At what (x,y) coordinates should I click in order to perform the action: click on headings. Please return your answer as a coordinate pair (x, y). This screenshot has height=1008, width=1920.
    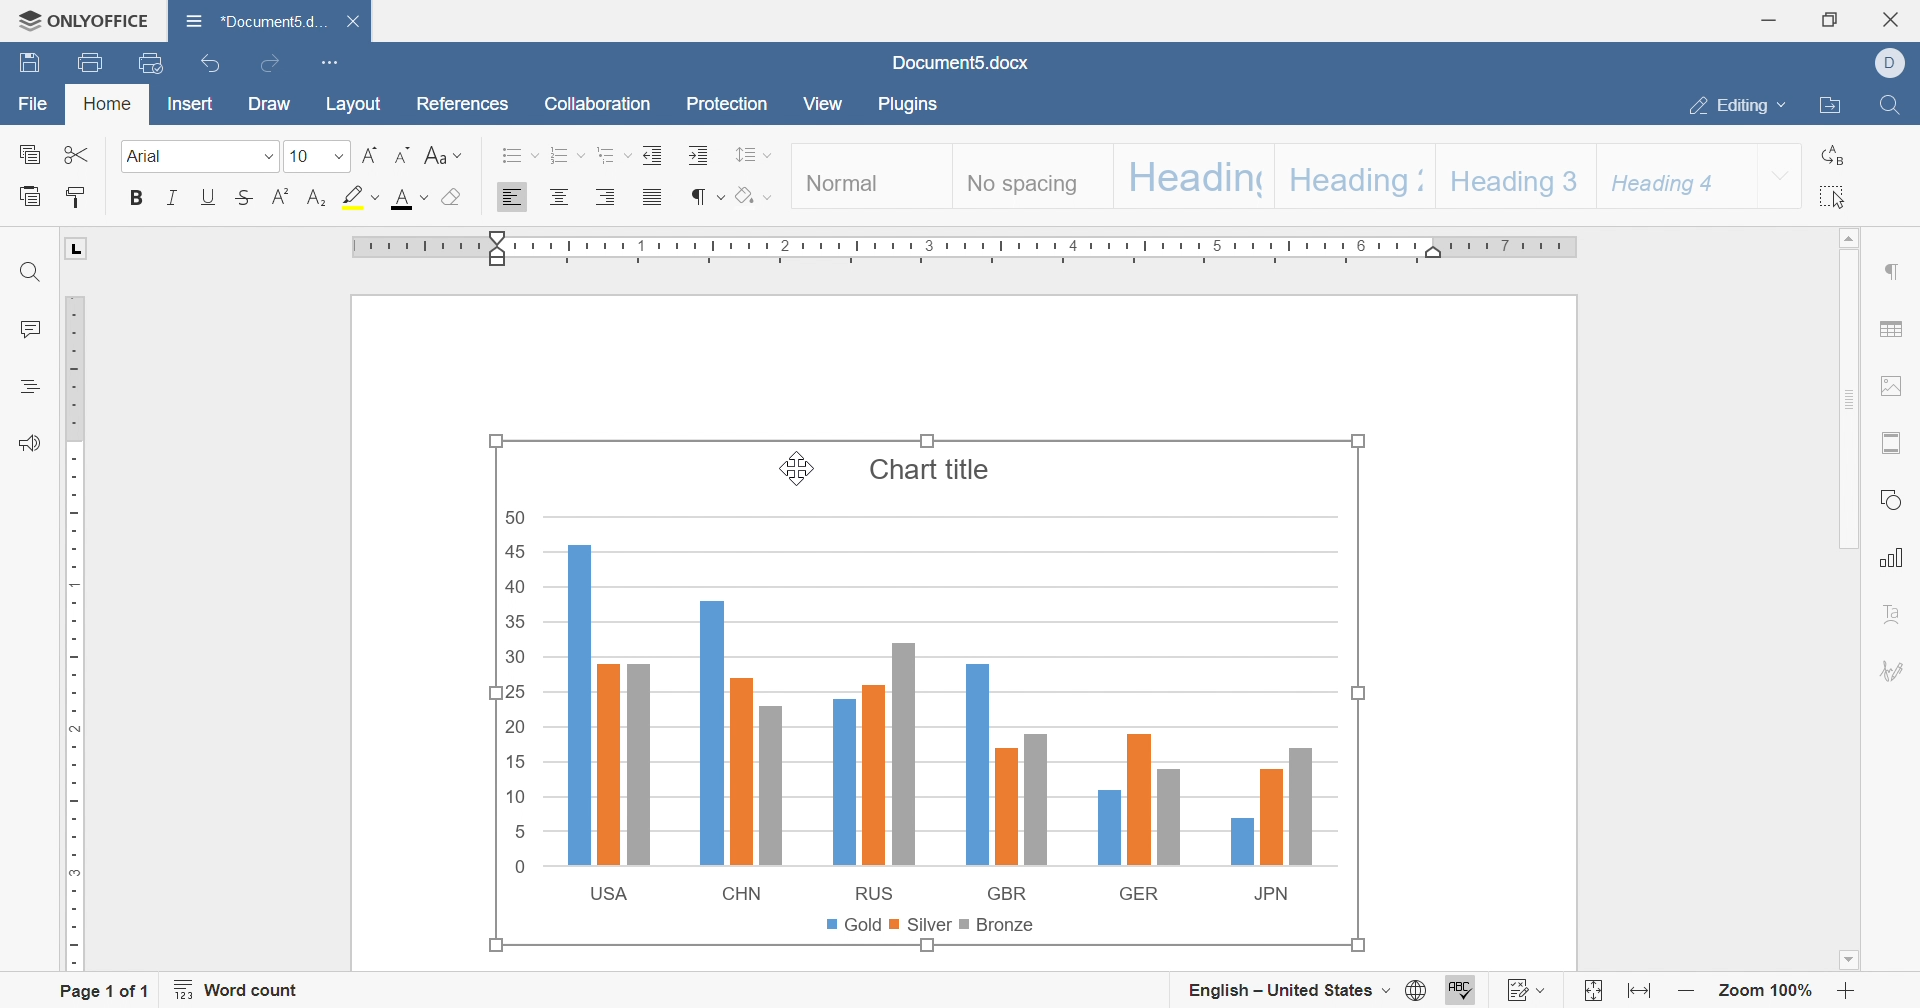
    Looking at the image, I should click on (31, 387).